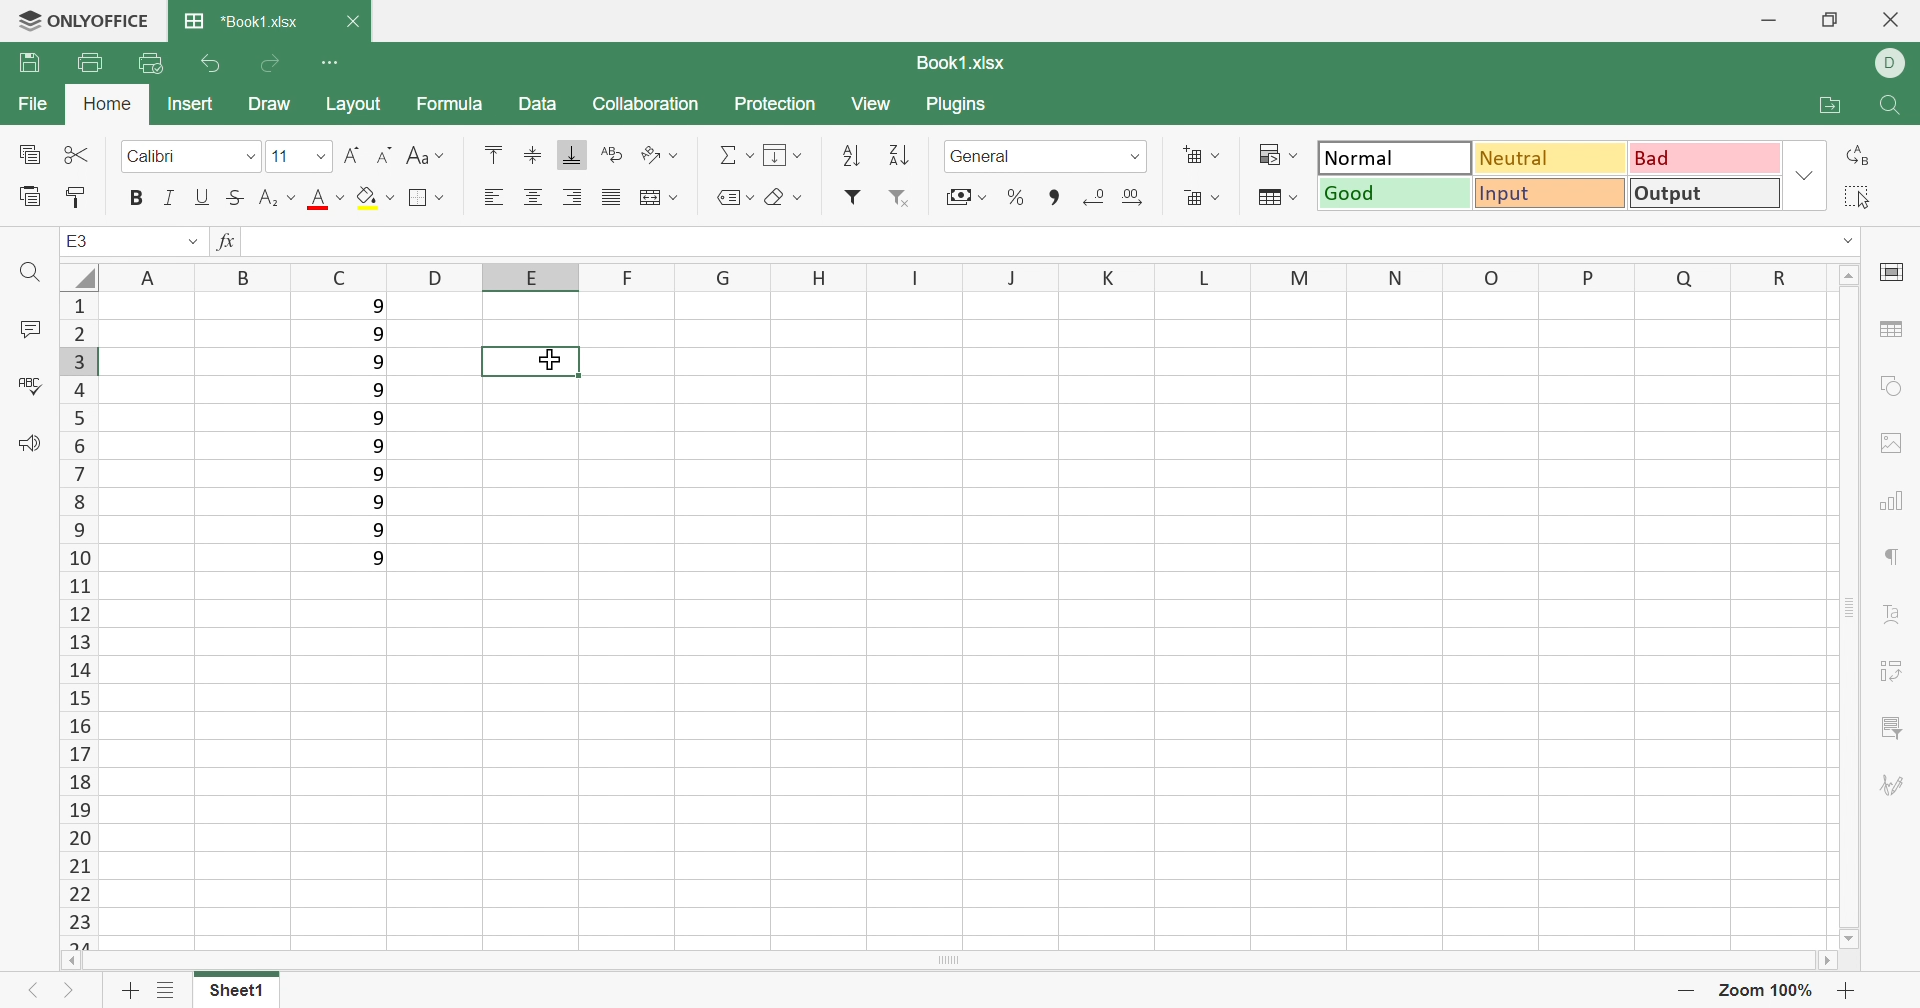 This screenshot has width=1920, height=1008. What do you see at coordinates (152, 65) in the screenshot?
I see `Quick Print` at bounding box center [152, 65].